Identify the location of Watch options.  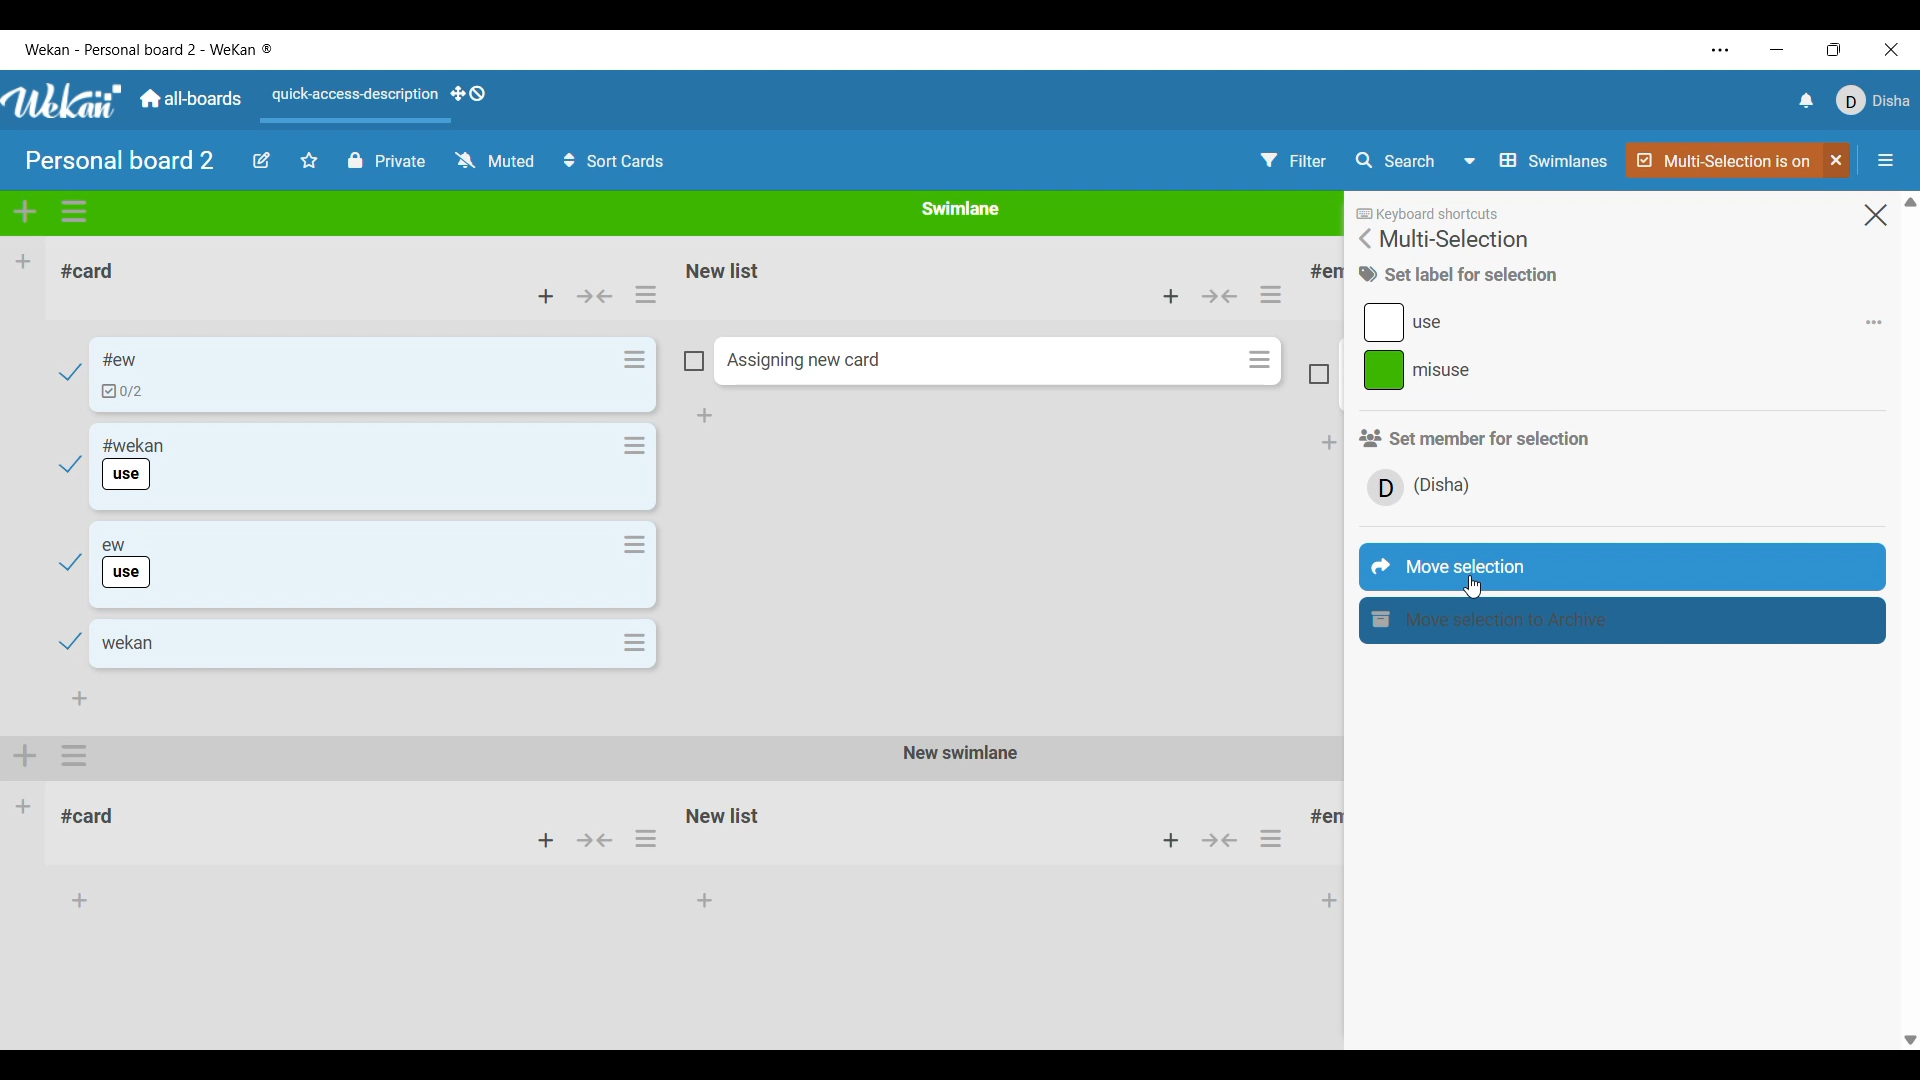
(495, 160).